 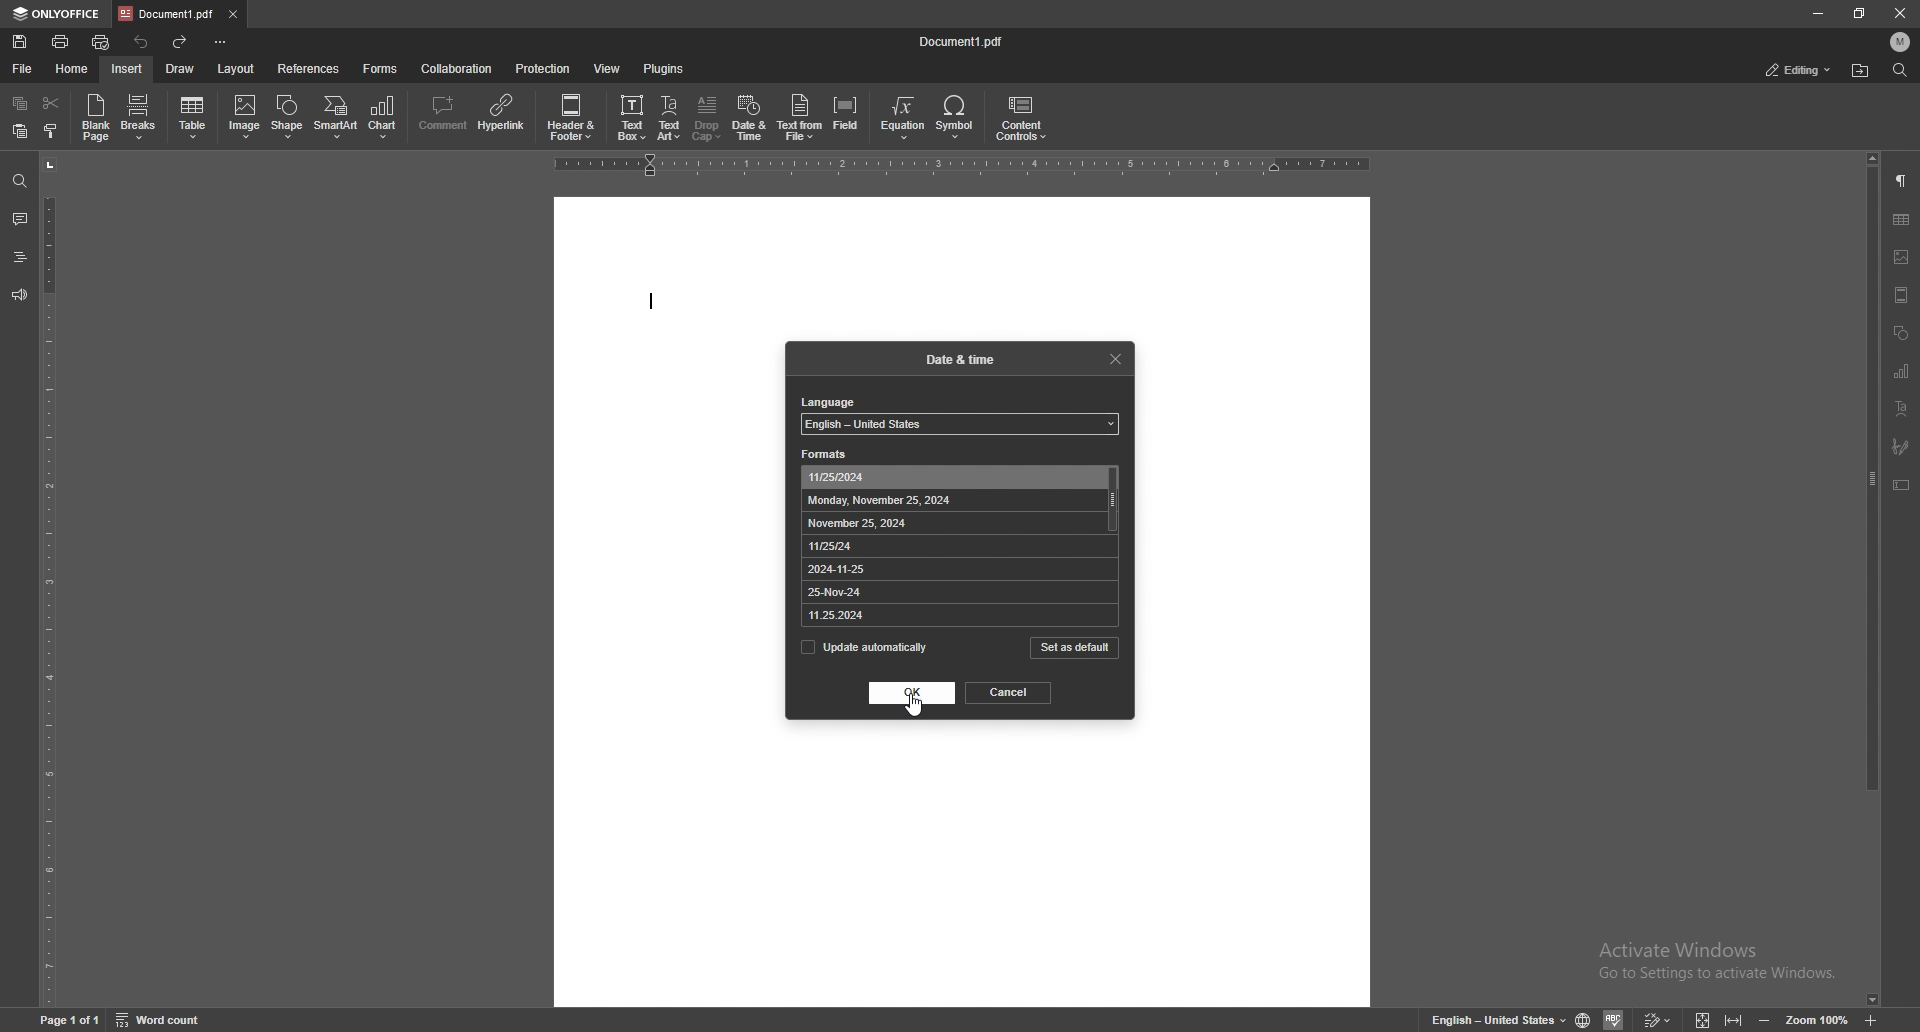 What do you see at coordinates (1704, 1018) in the screenshot?
I see `fit to screen` at bounding box center [1704, 1018].